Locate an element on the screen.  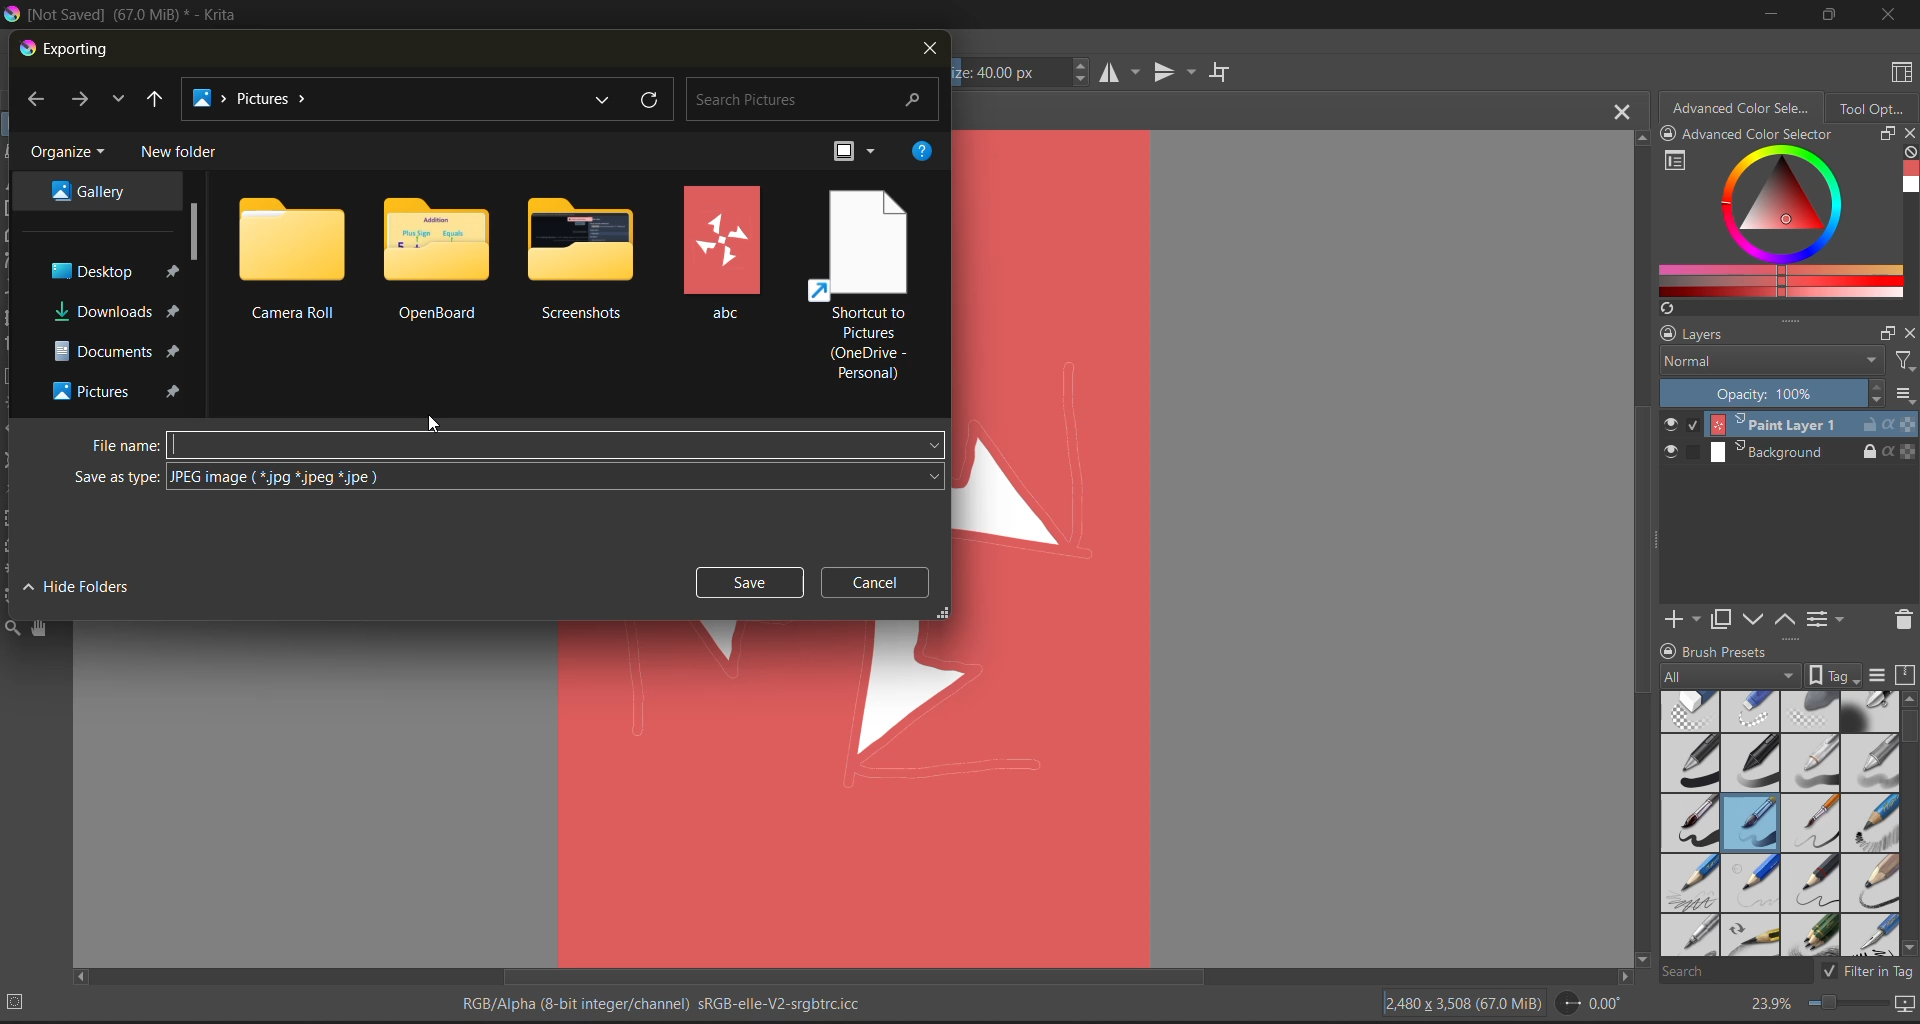
add is located at coordinates (1687, 617).